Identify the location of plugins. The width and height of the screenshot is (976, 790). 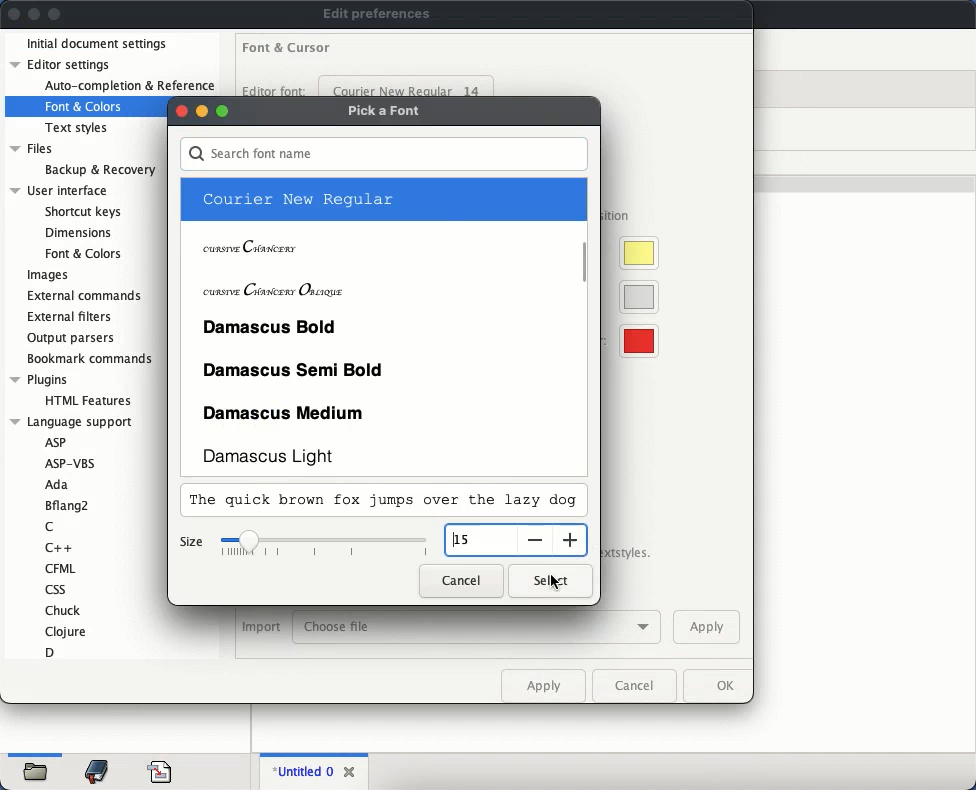
(39, 380).